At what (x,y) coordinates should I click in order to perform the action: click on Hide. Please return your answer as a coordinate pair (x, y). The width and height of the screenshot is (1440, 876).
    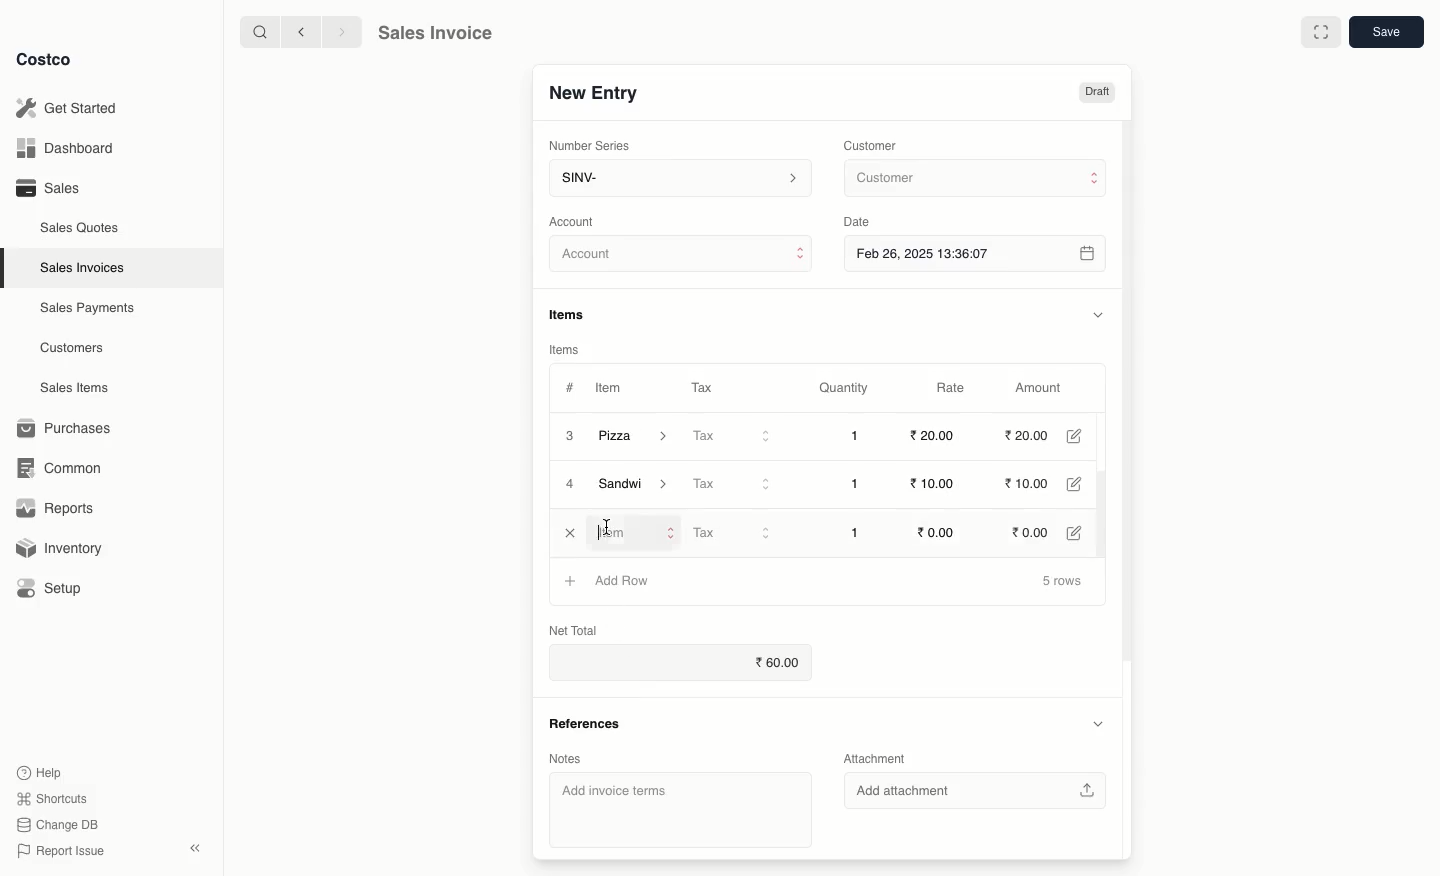
    Looking at the image, I should click on (1097, 724).